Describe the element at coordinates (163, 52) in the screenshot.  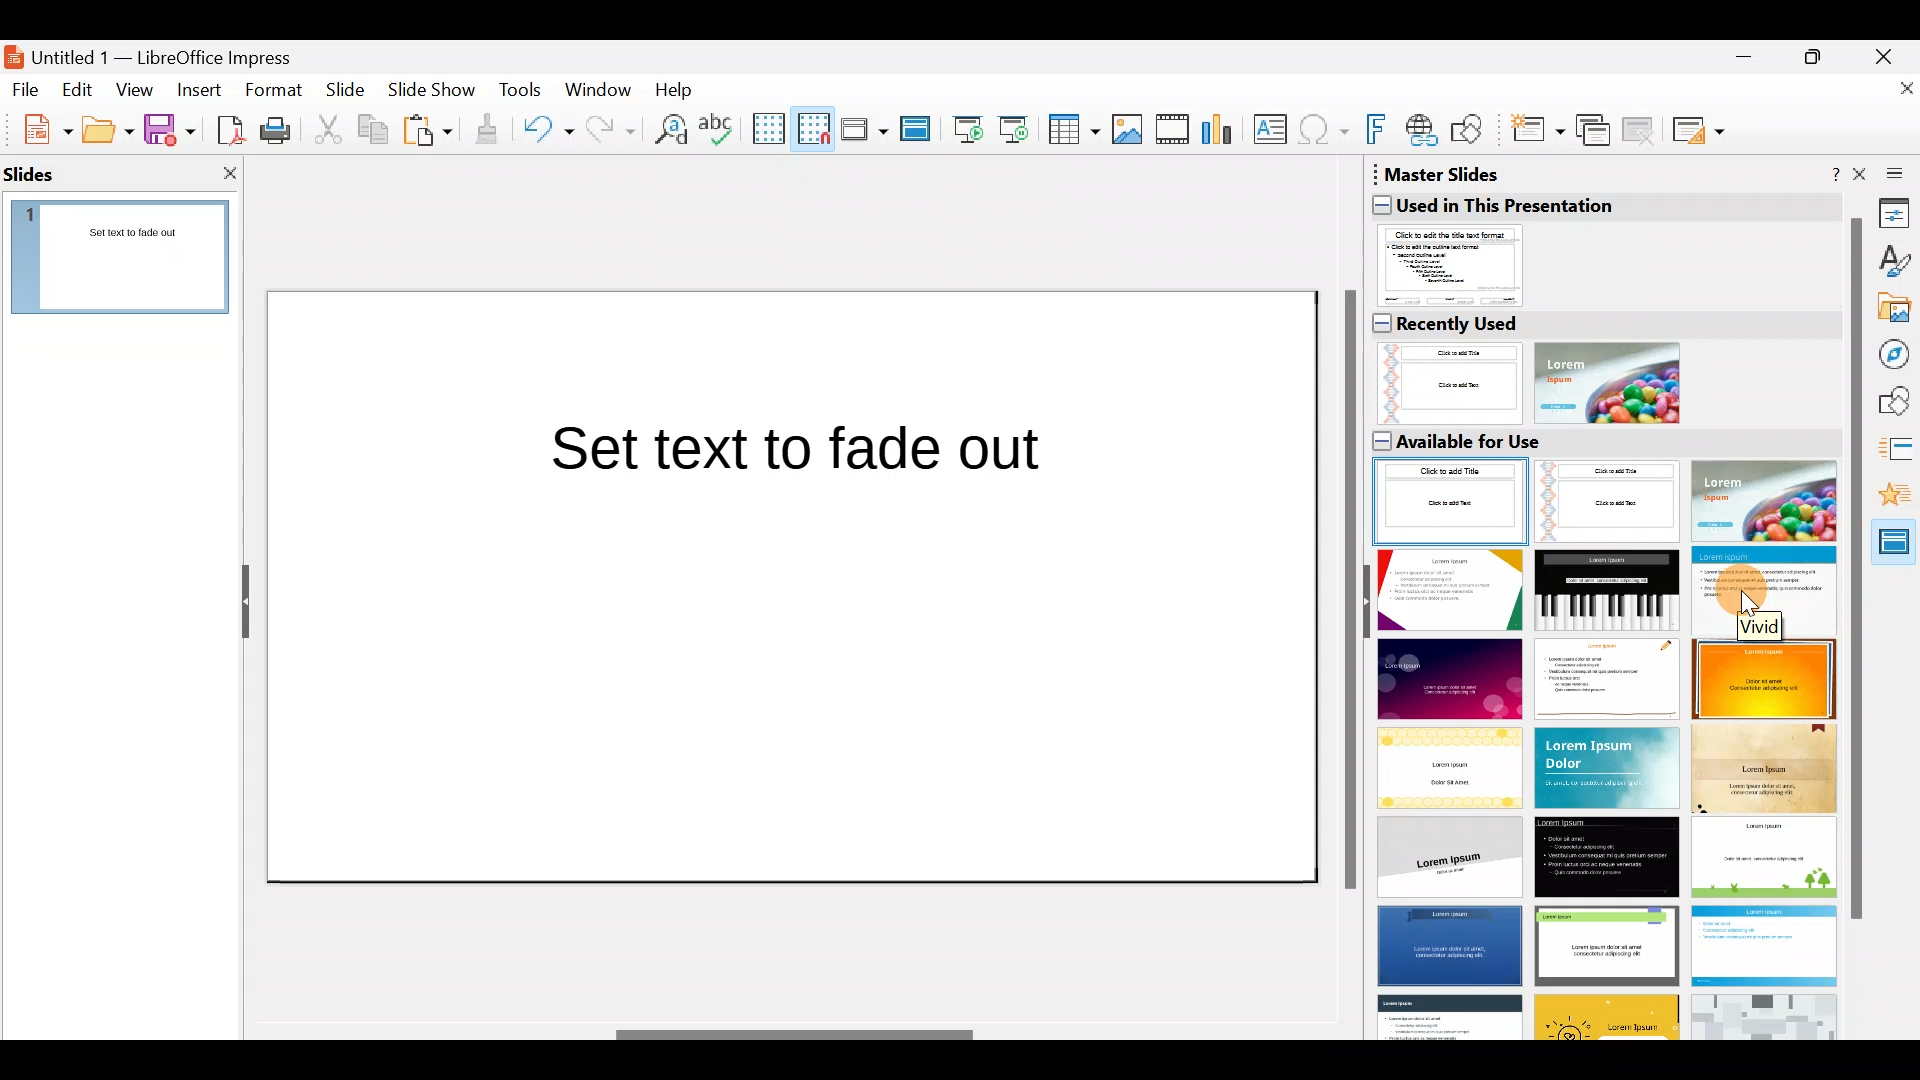
I see `Document name` at that location.